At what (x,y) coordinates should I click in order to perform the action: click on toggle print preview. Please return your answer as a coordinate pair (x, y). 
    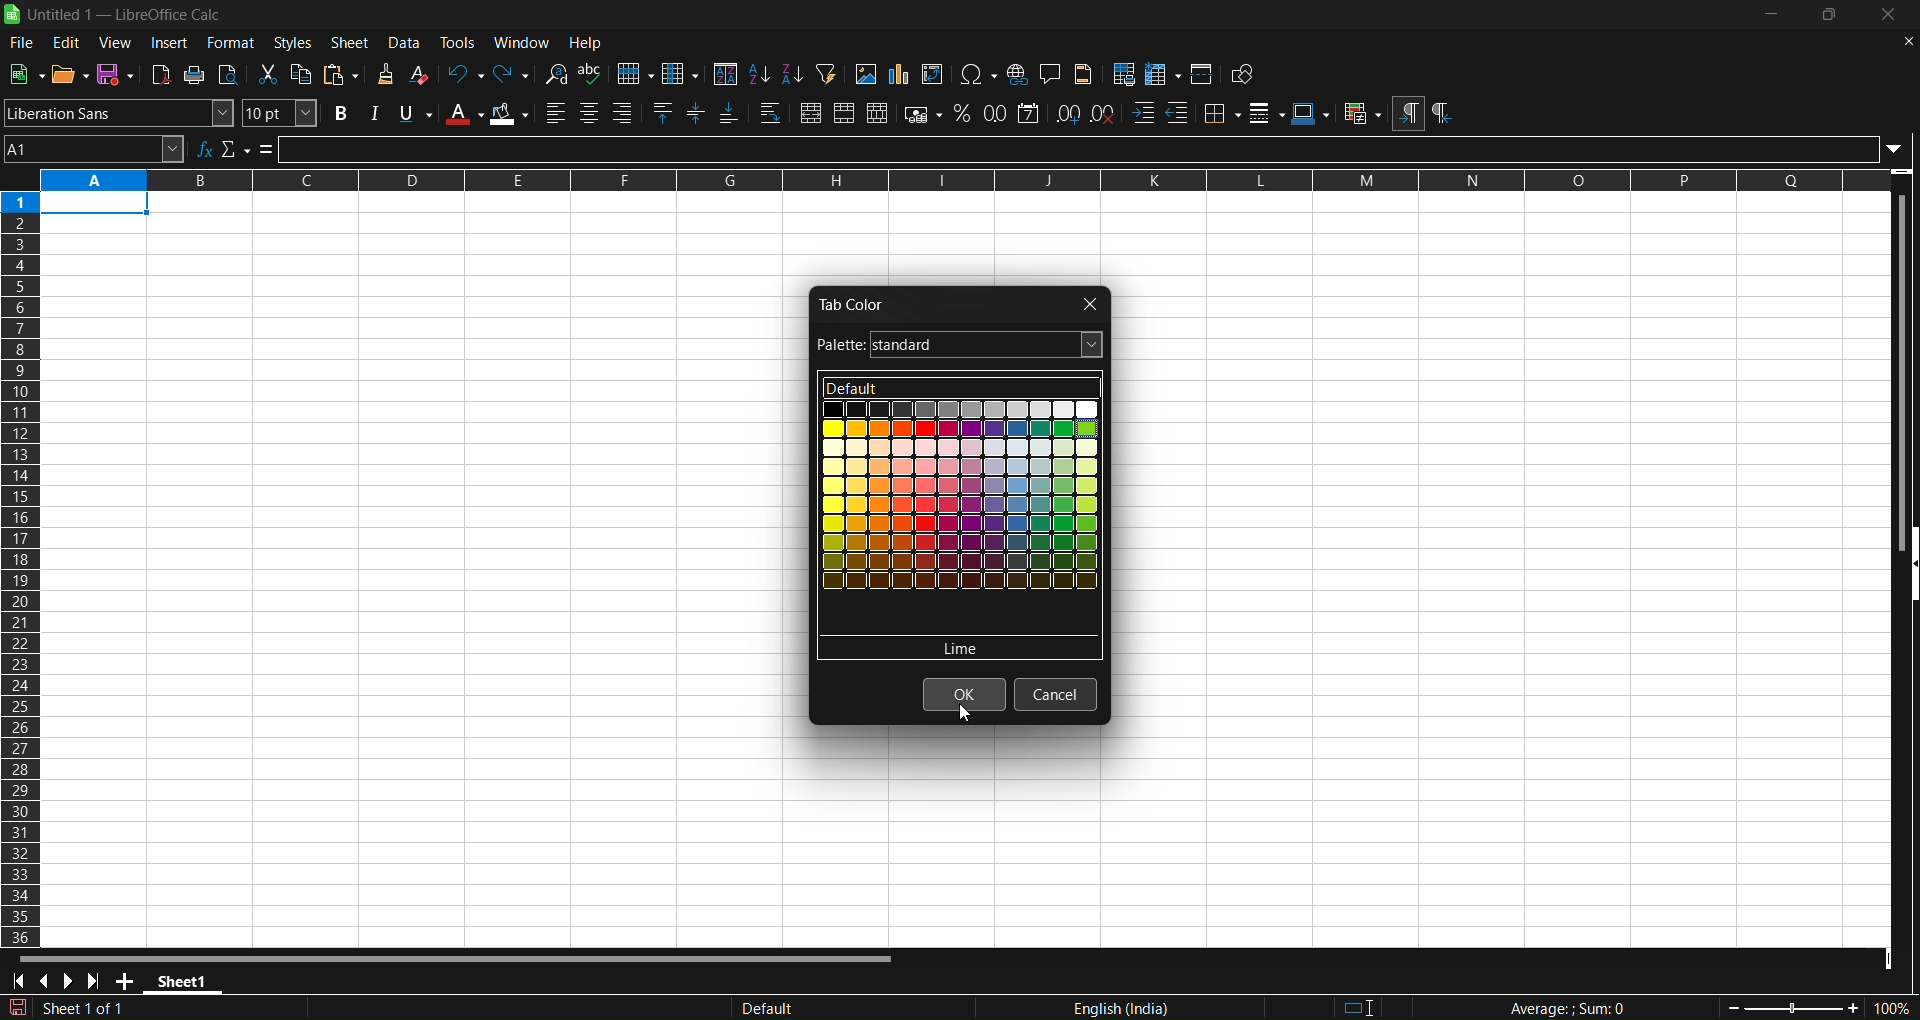
    Looking at the image, I should click on (229, 75).